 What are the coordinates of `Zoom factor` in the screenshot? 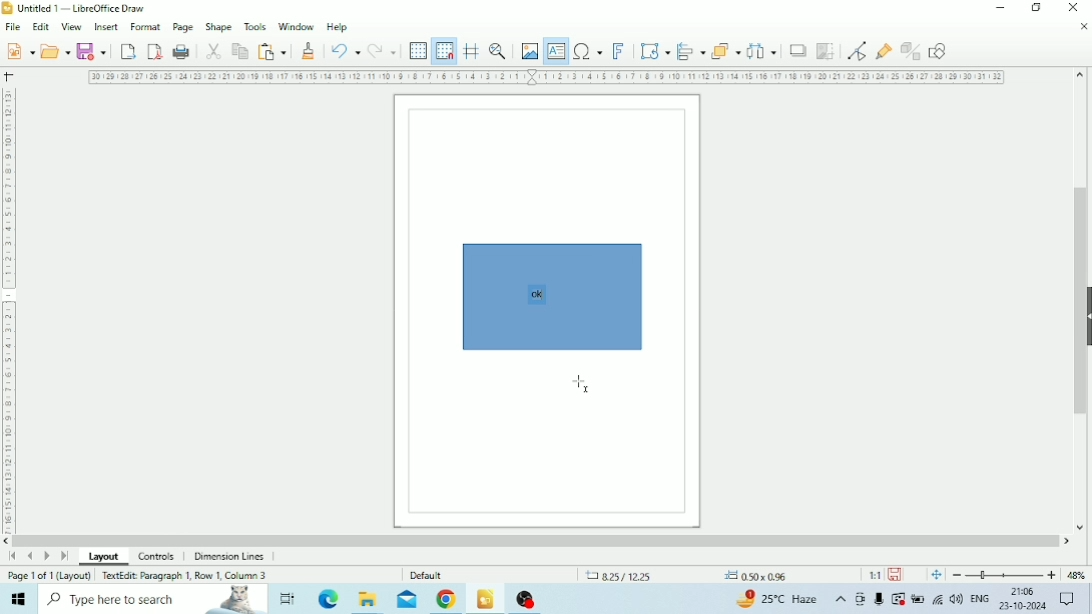 It's located at (1076, 574).